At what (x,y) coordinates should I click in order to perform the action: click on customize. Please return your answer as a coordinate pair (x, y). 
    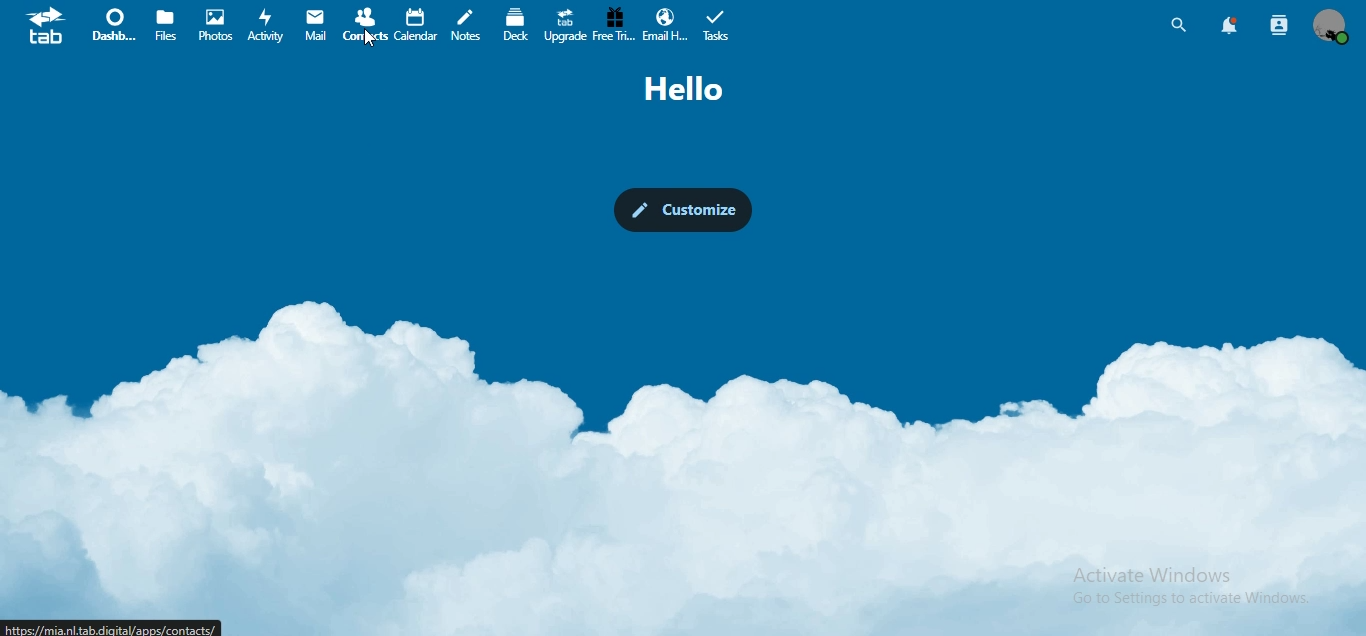
    Looking at the image, I should click on (685, 212).